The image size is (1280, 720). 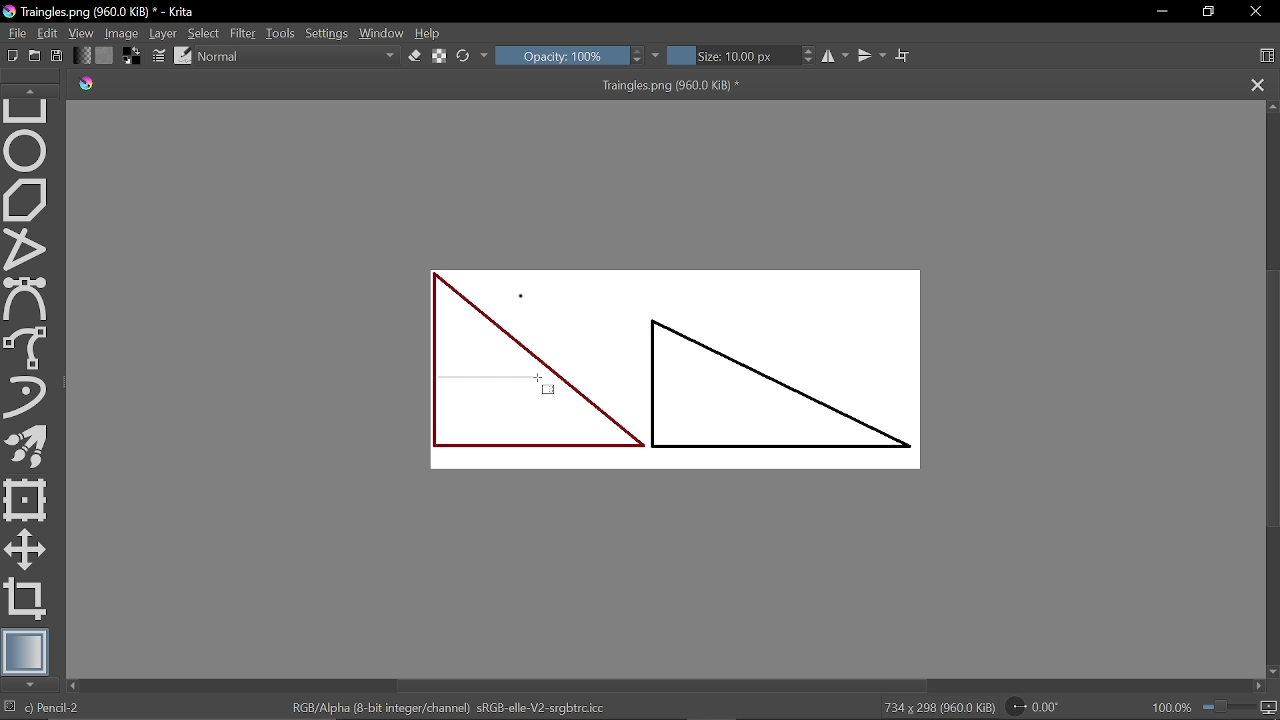 I want to click on Edit brush settings, so click(x=157, y=55).